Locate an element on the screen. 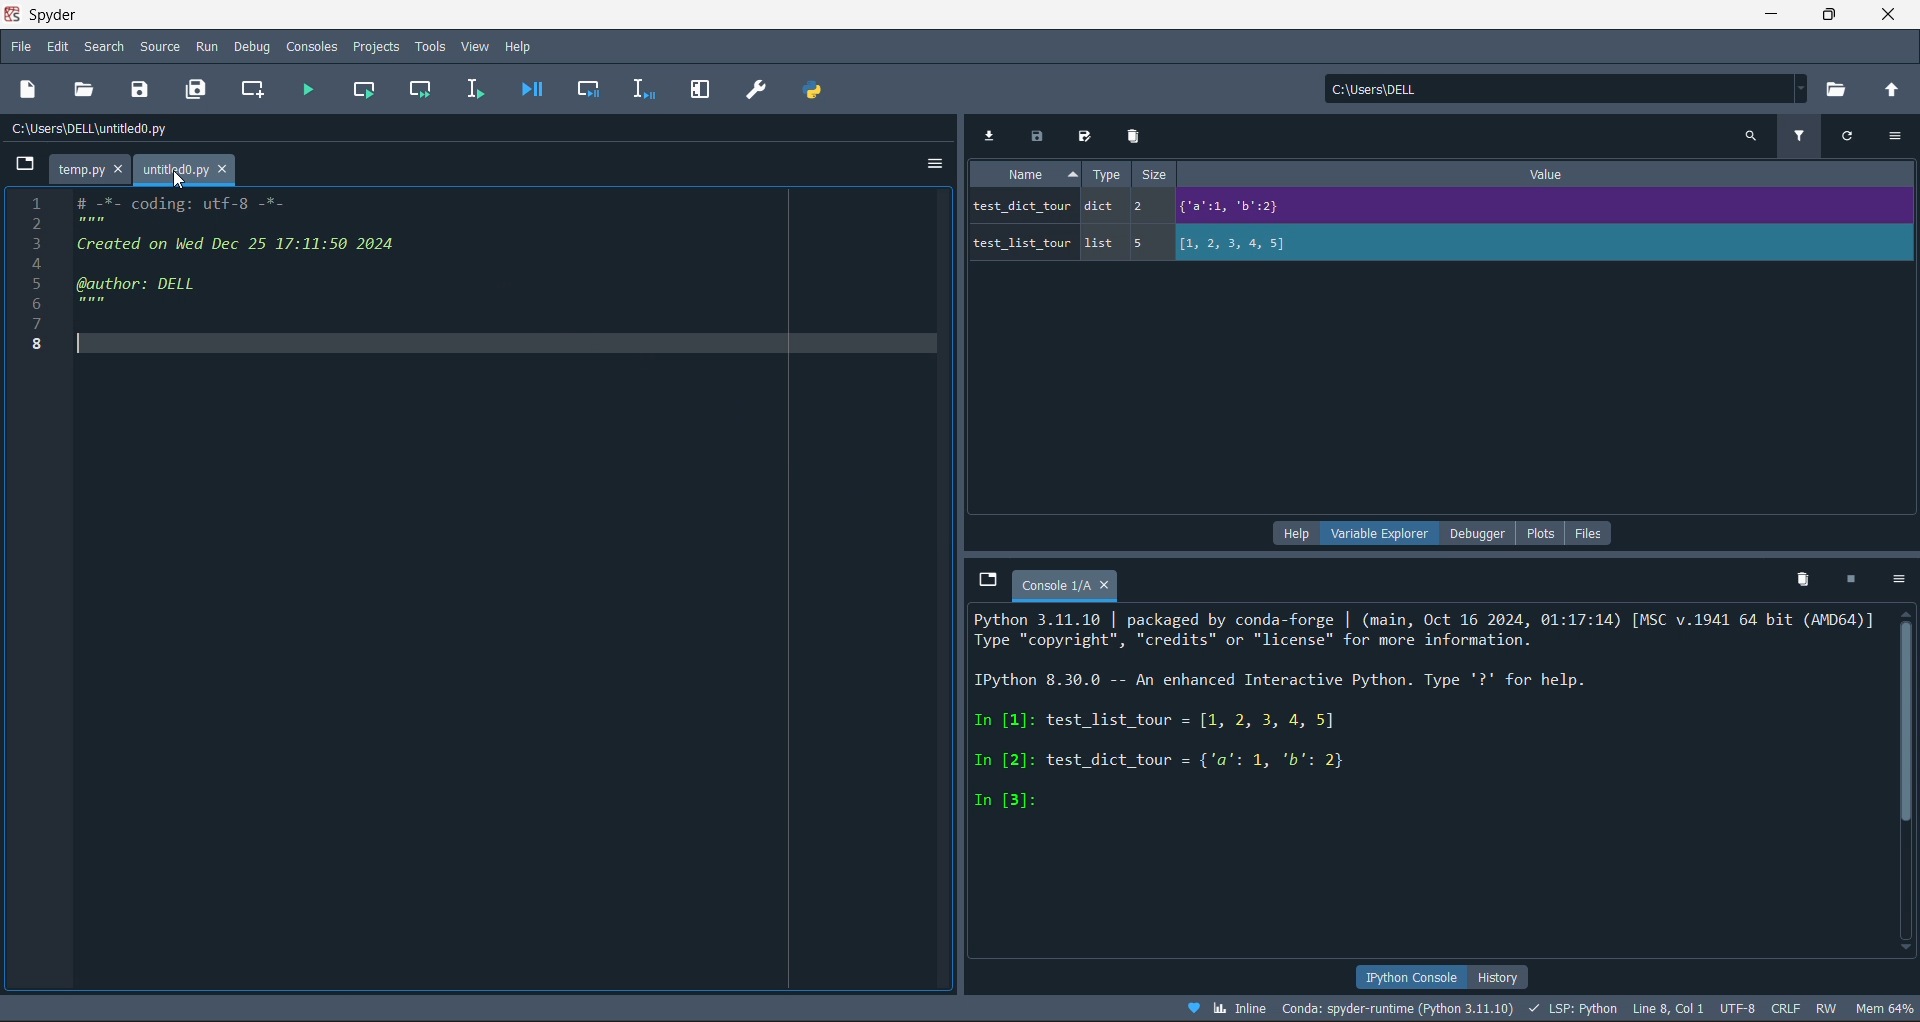 This screenshot has width=1920, height=1022. Python 3.11.10 | packaged by conda-forge | (main, Oct 16 2024, 01:17:14) [MSC v.1941 64 bit (AMDG4)]
Type “copyright”, "credits" or "license" for more information.

Python 8.30.0 -- An enhanced Interactive Python. Type "2" for help.

In [1]: test_list_tour = [1, 2, 3, 4, 5]

In [2]: test_dict tour = {'a’: 1, 'b’: 2}

In [3]: is located at coordinates (1425, 741).